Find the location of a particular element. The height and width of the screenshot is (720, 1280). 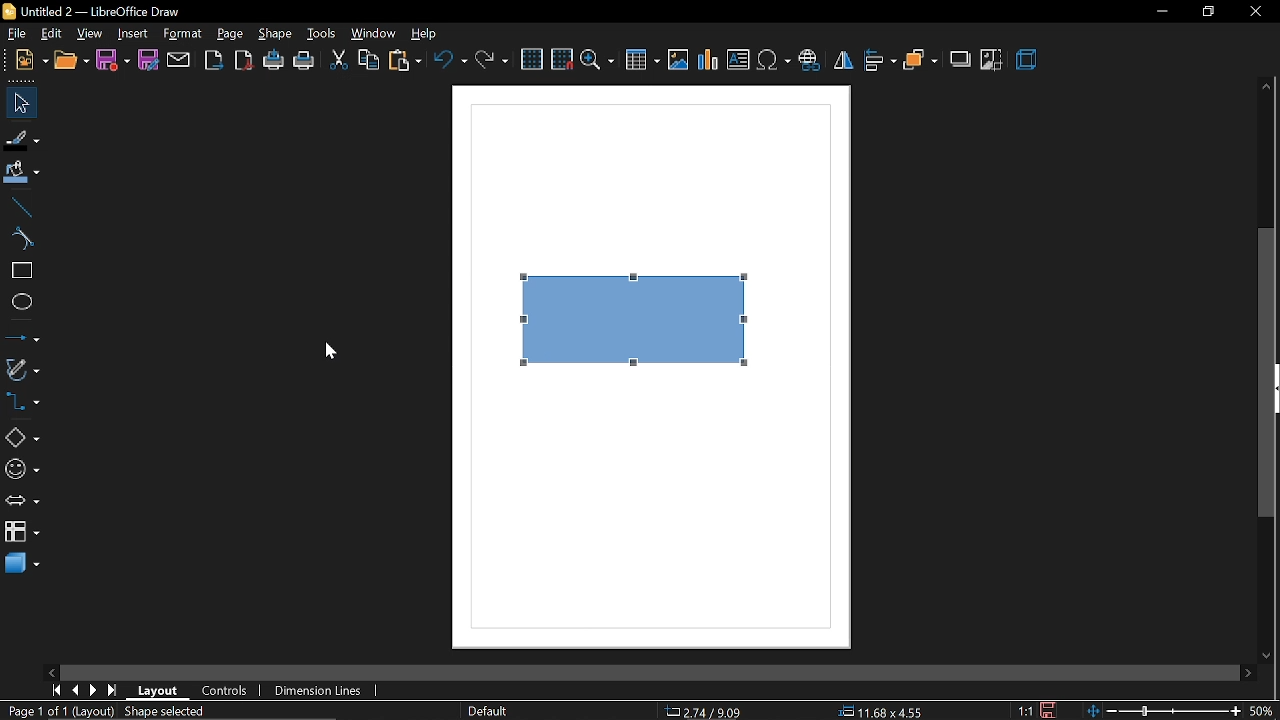

previous page is located at coordinates (77, 691).